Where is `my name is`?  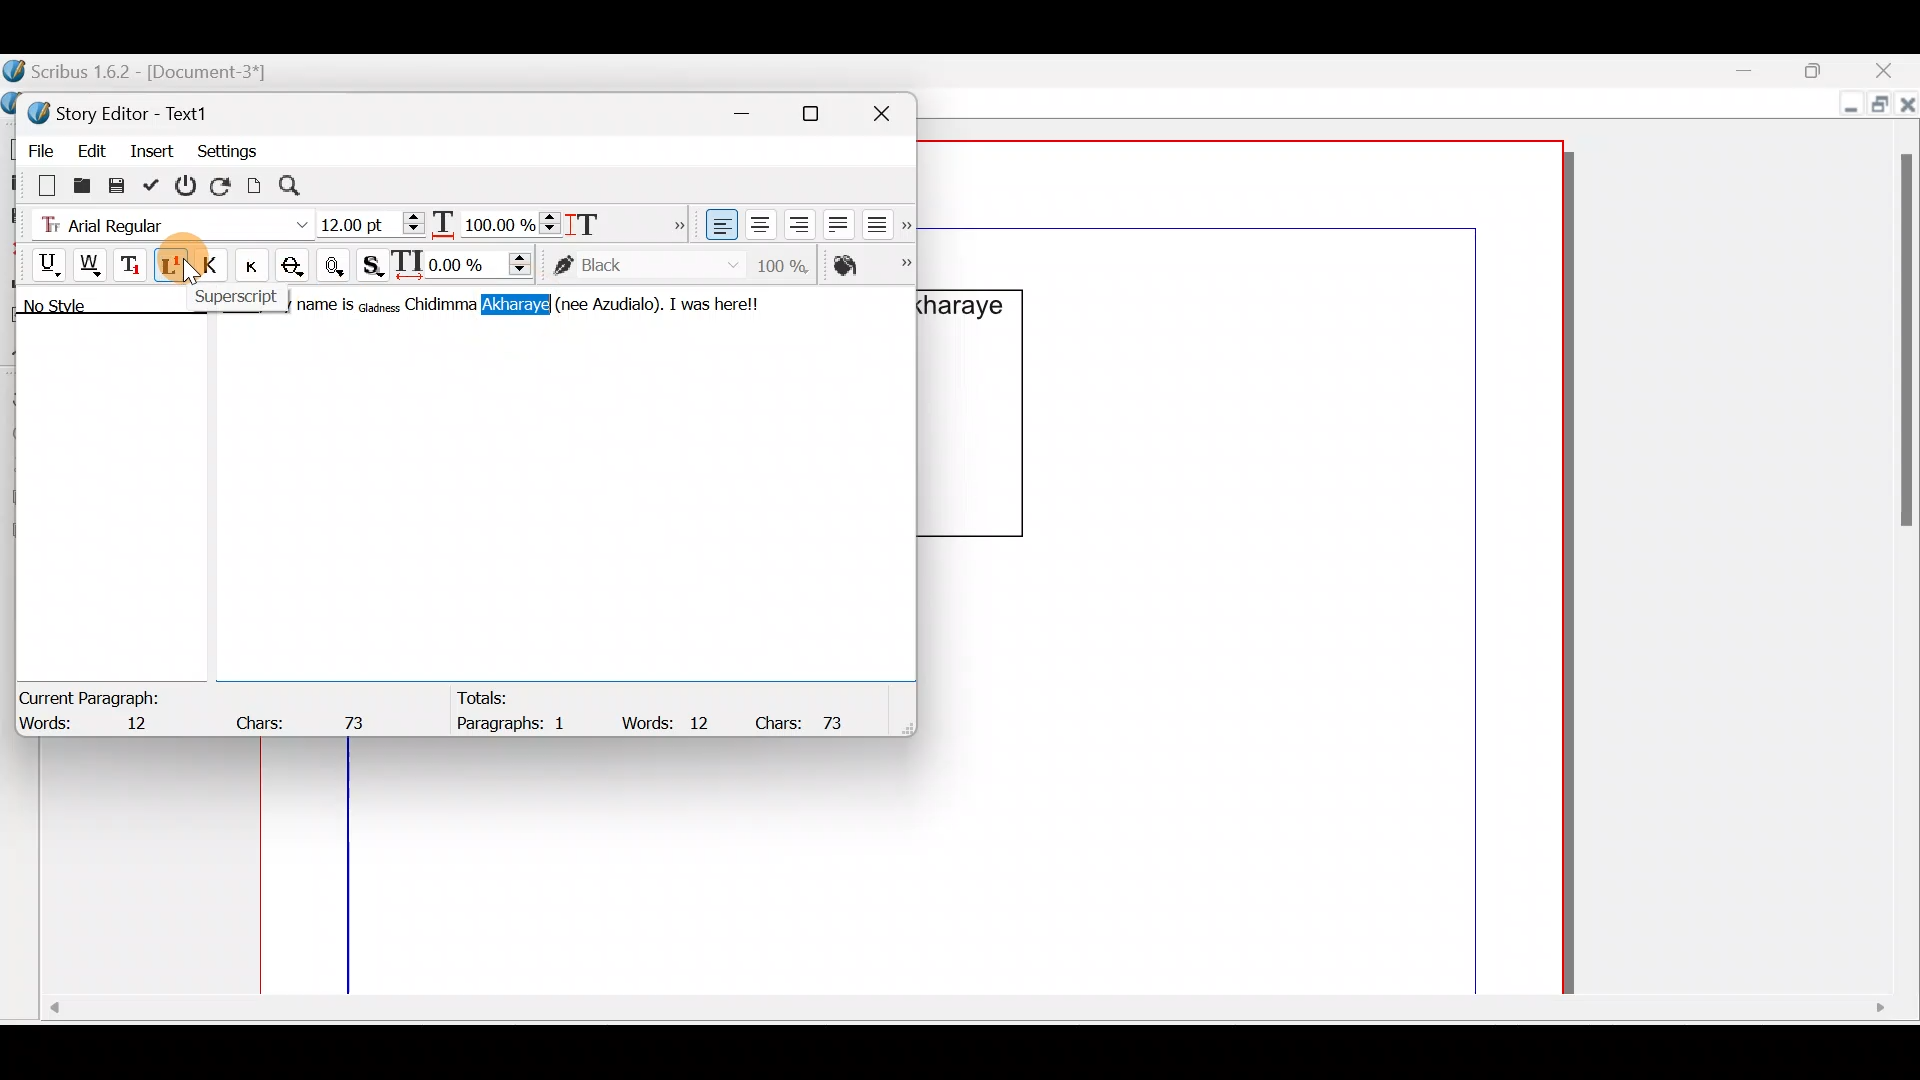 my name is is located at coordinates (322, 307).